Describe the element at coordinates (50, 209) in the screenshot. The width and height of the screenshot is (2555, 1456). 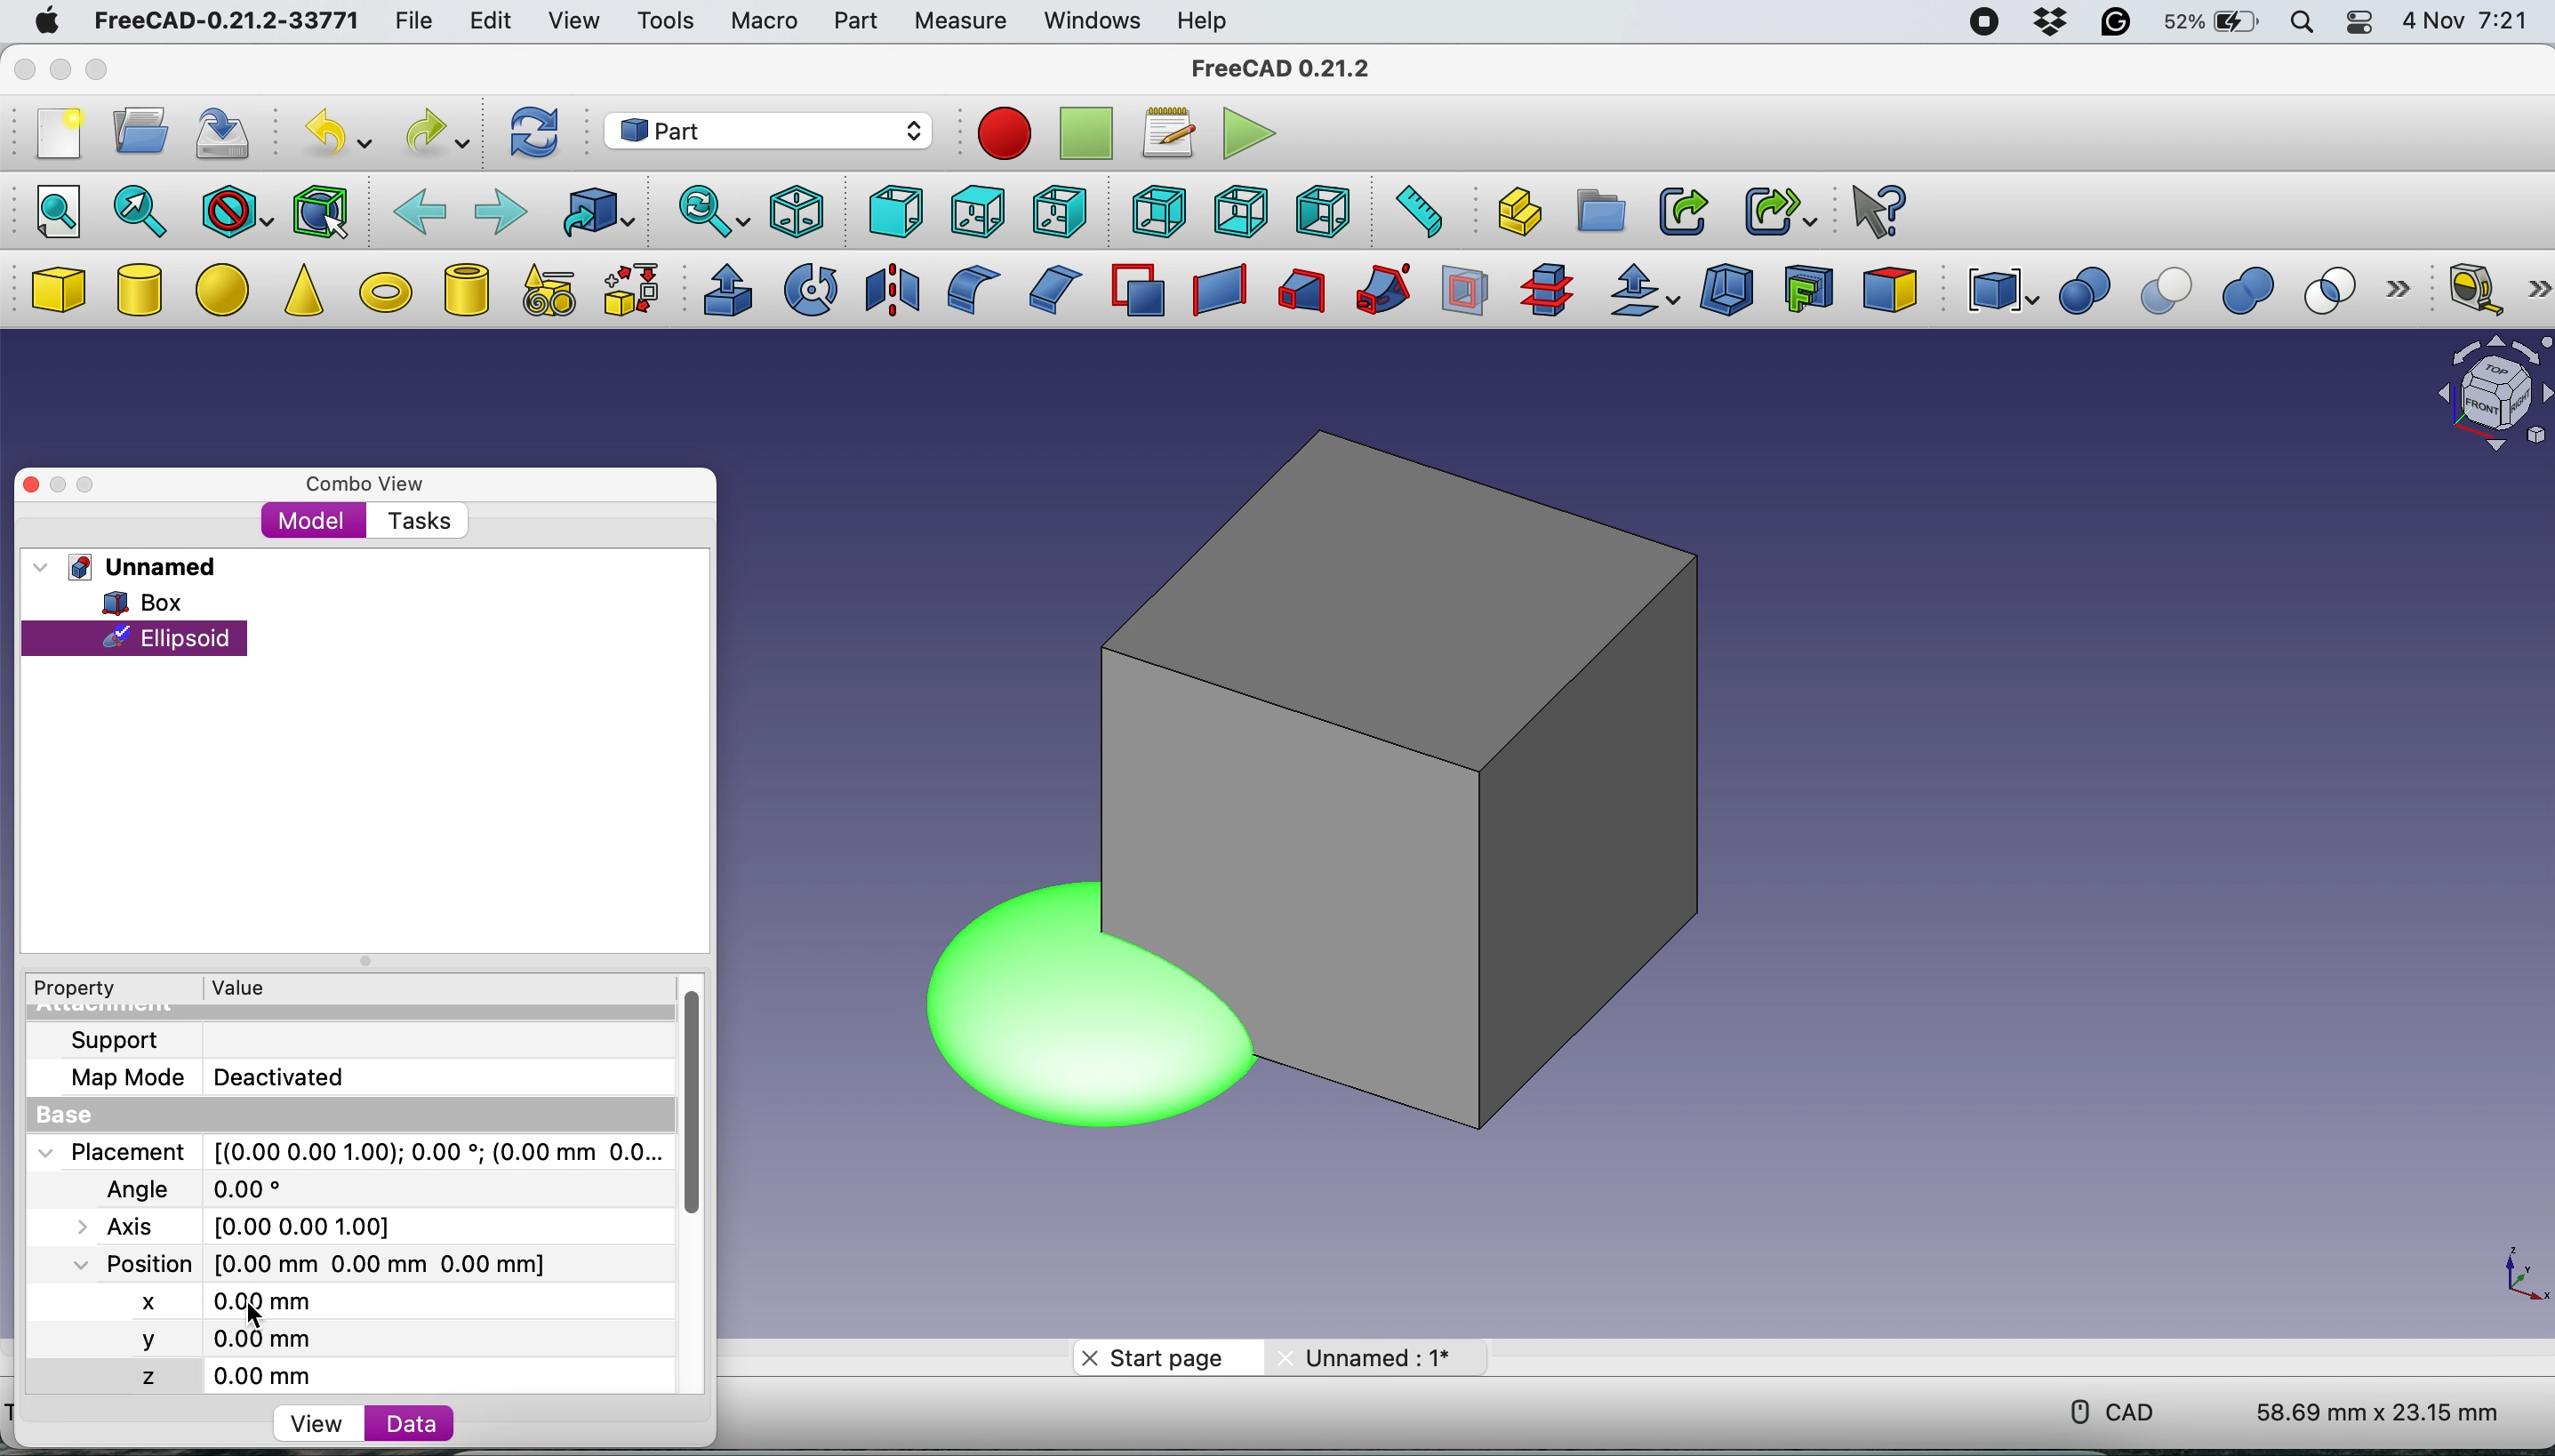
I see `fit all` at that location.